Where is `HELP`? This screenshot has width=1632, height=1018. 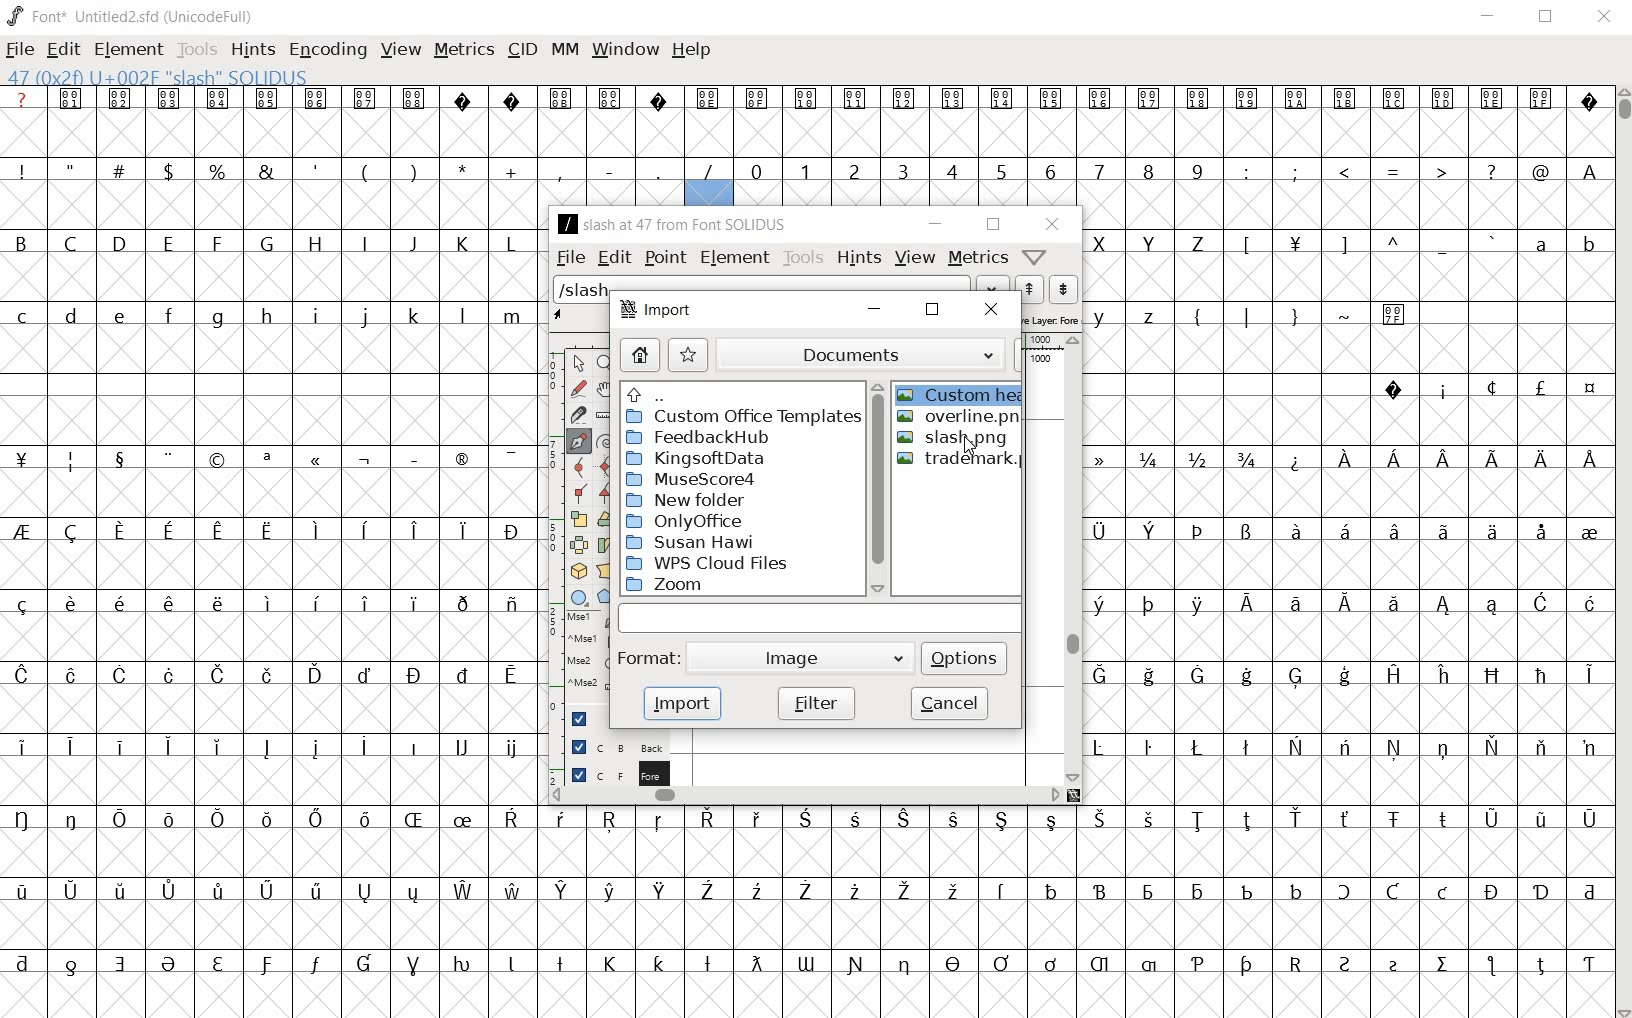 HELP is located at coordinates (692, 51).